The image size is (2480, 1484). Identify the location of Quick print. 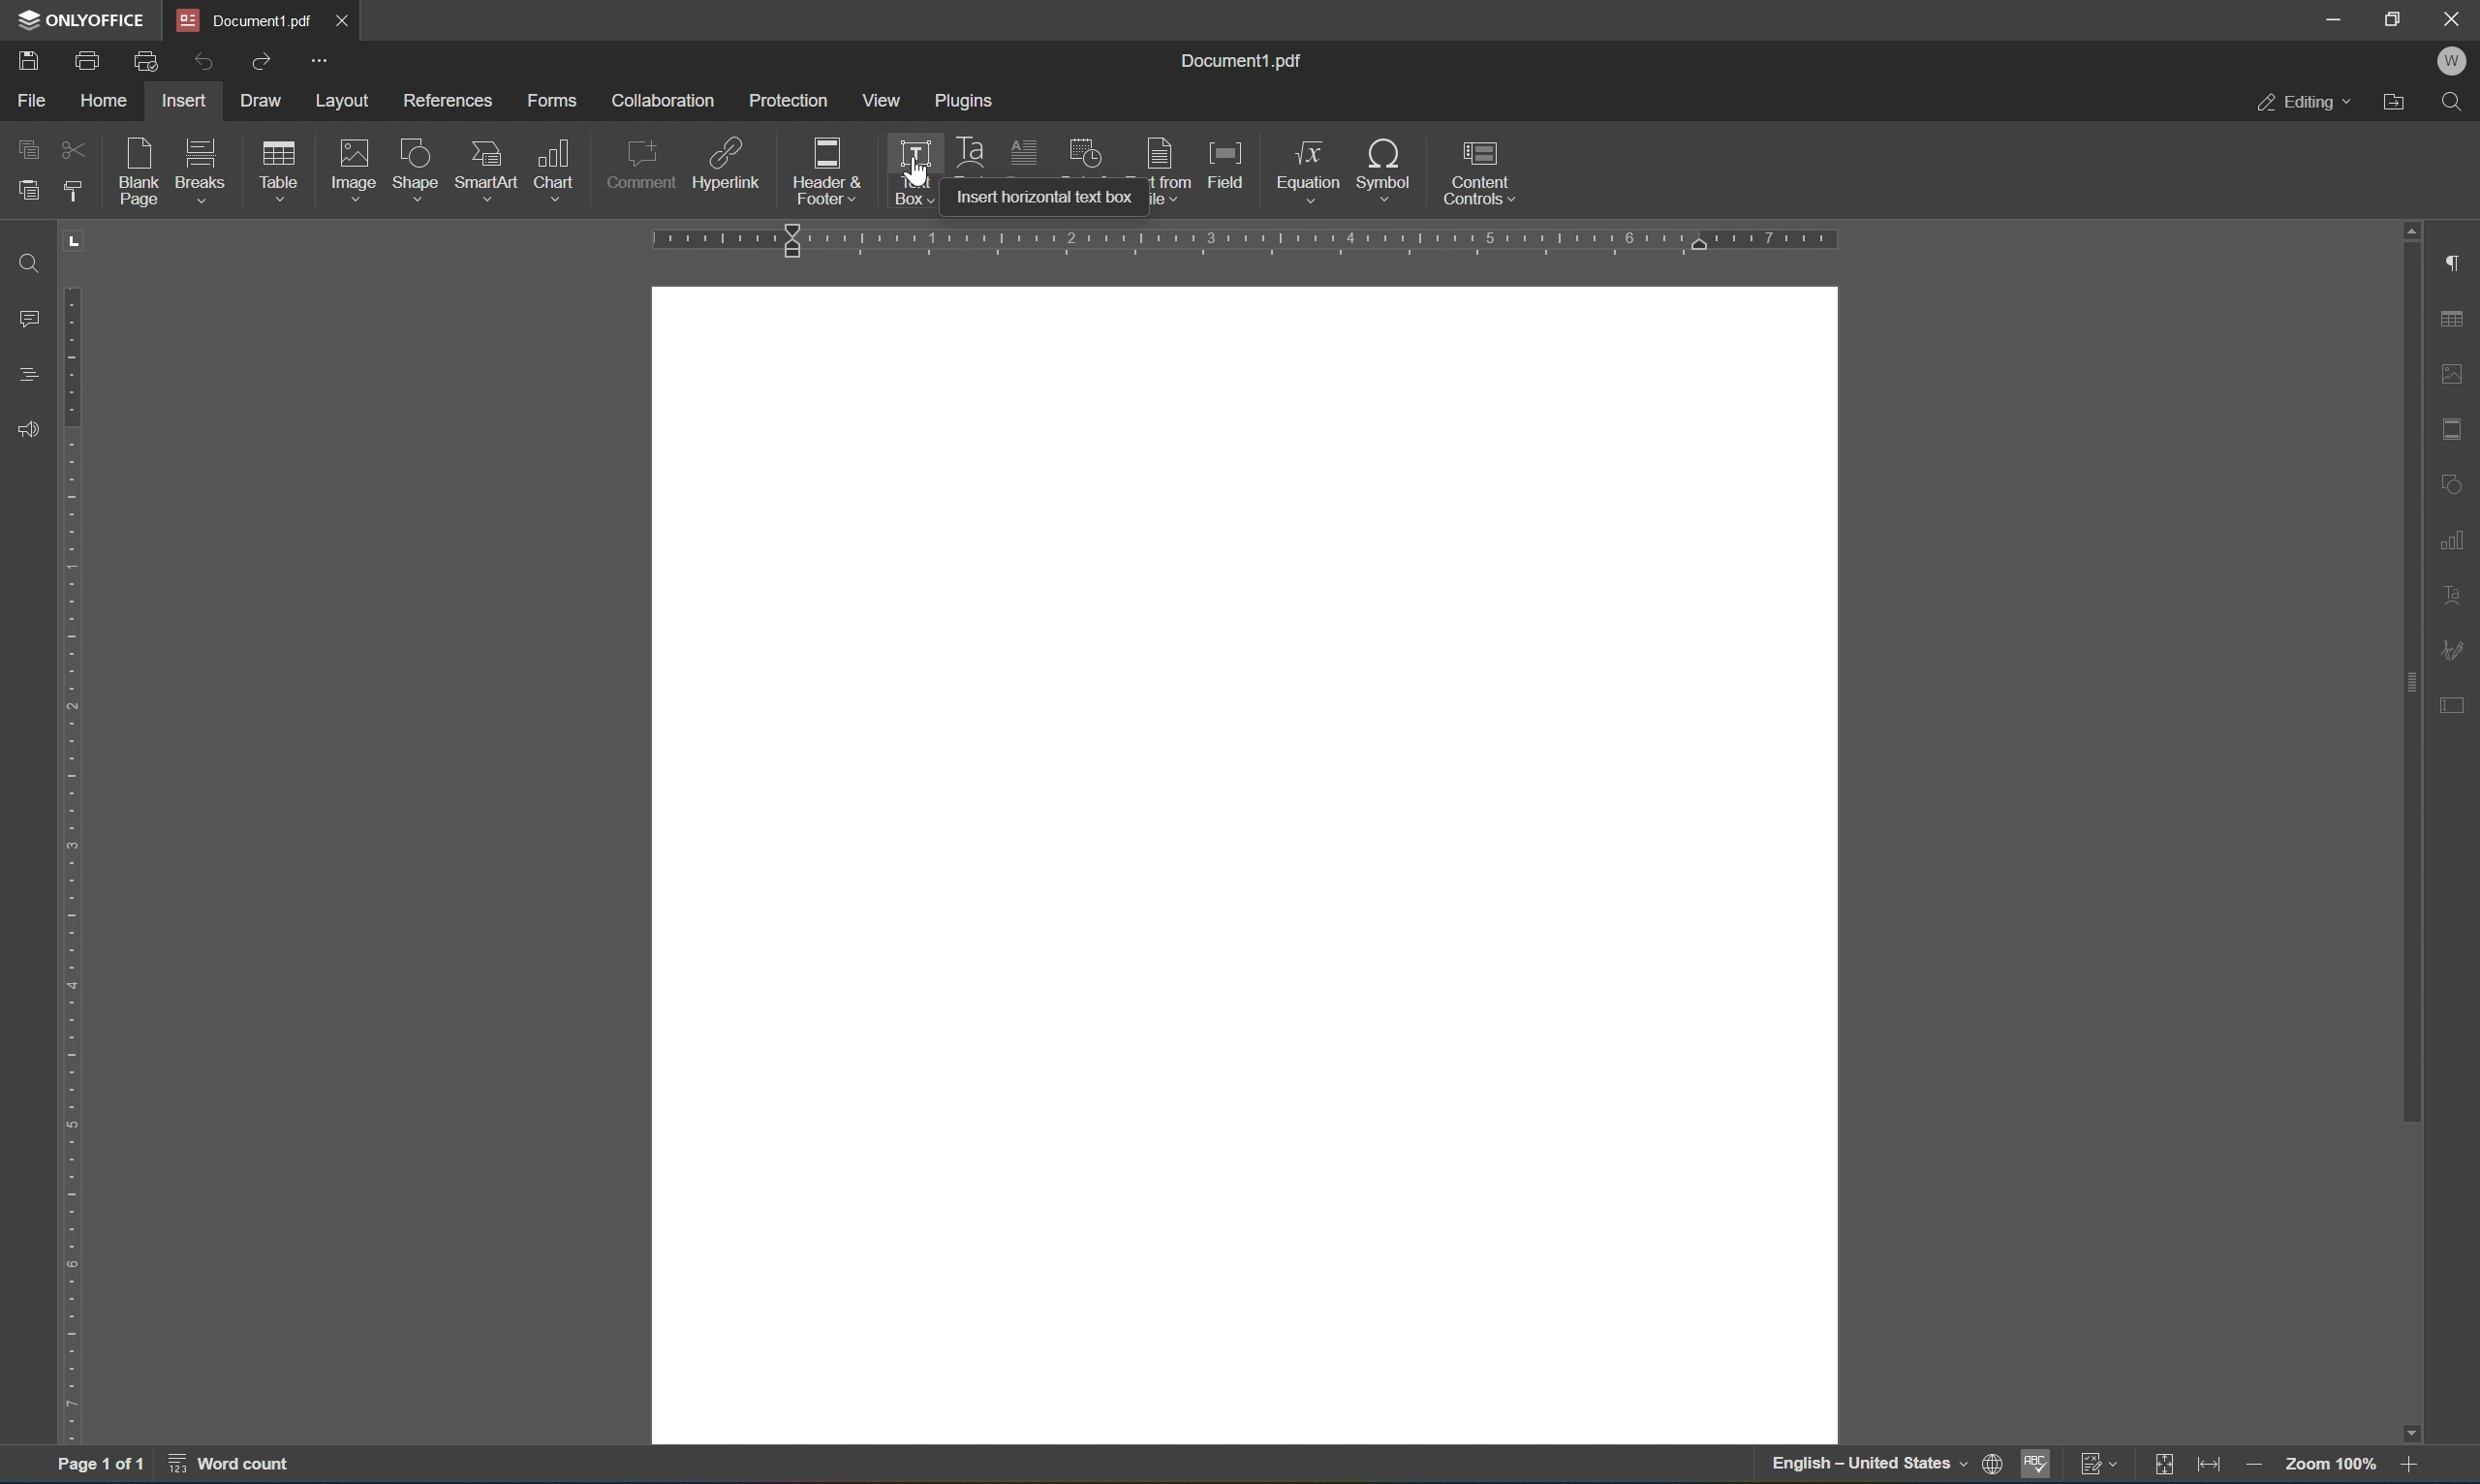
(149, 58).